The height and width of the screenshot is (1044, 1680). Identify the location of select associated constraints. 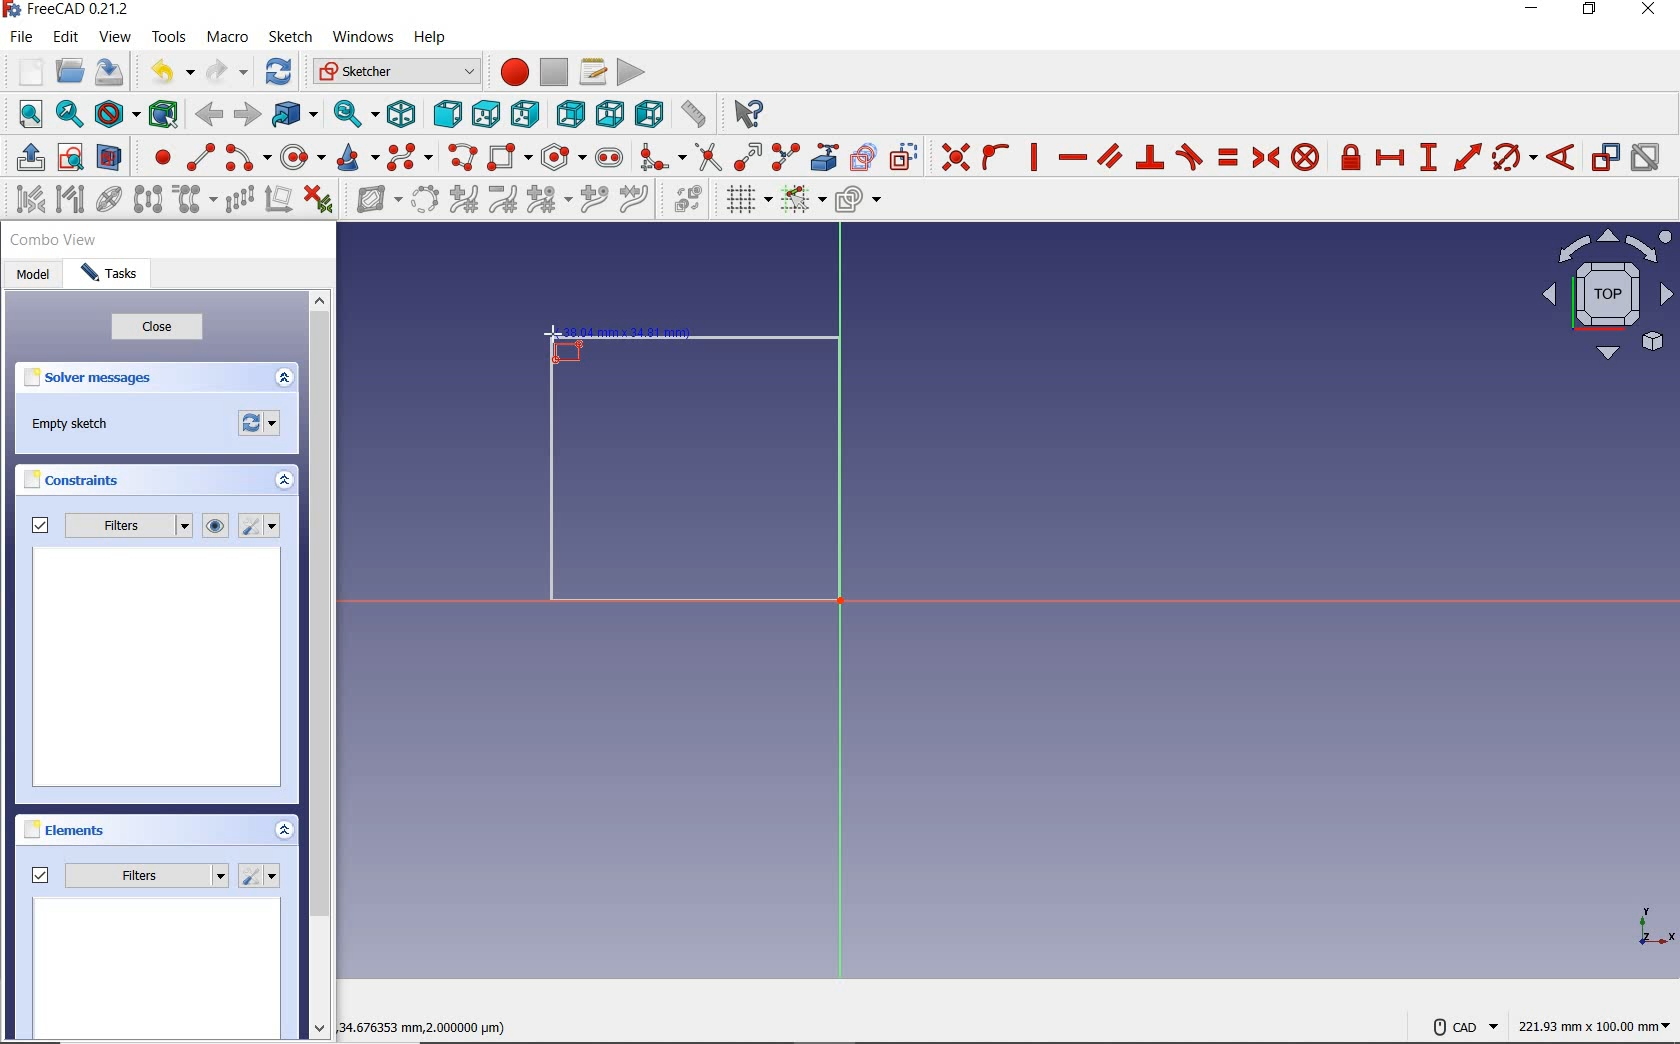
(25, 201).